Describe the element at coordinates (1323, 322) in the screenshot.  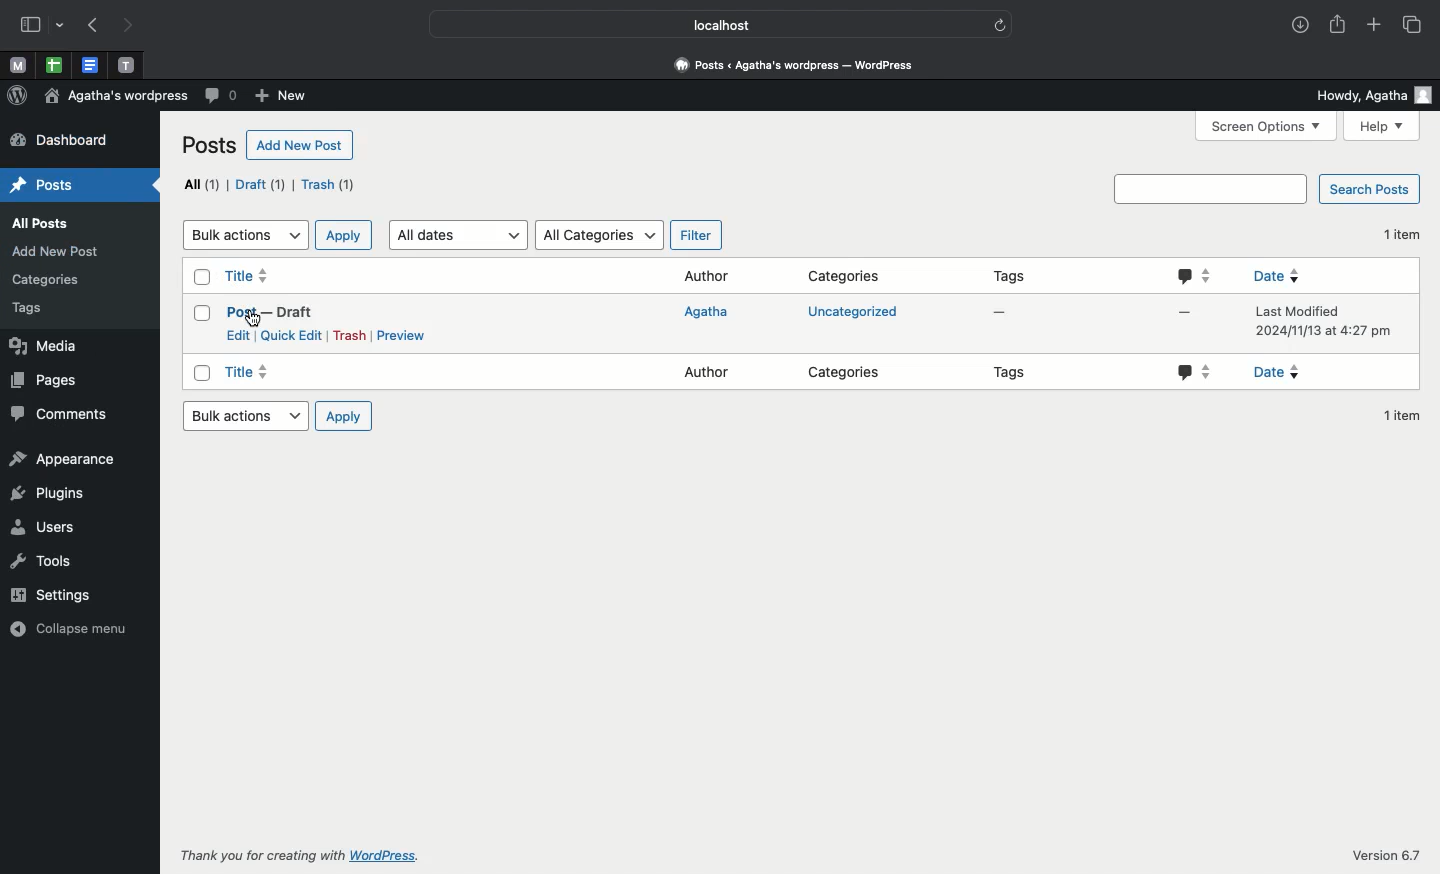
I see `Date` at that location.